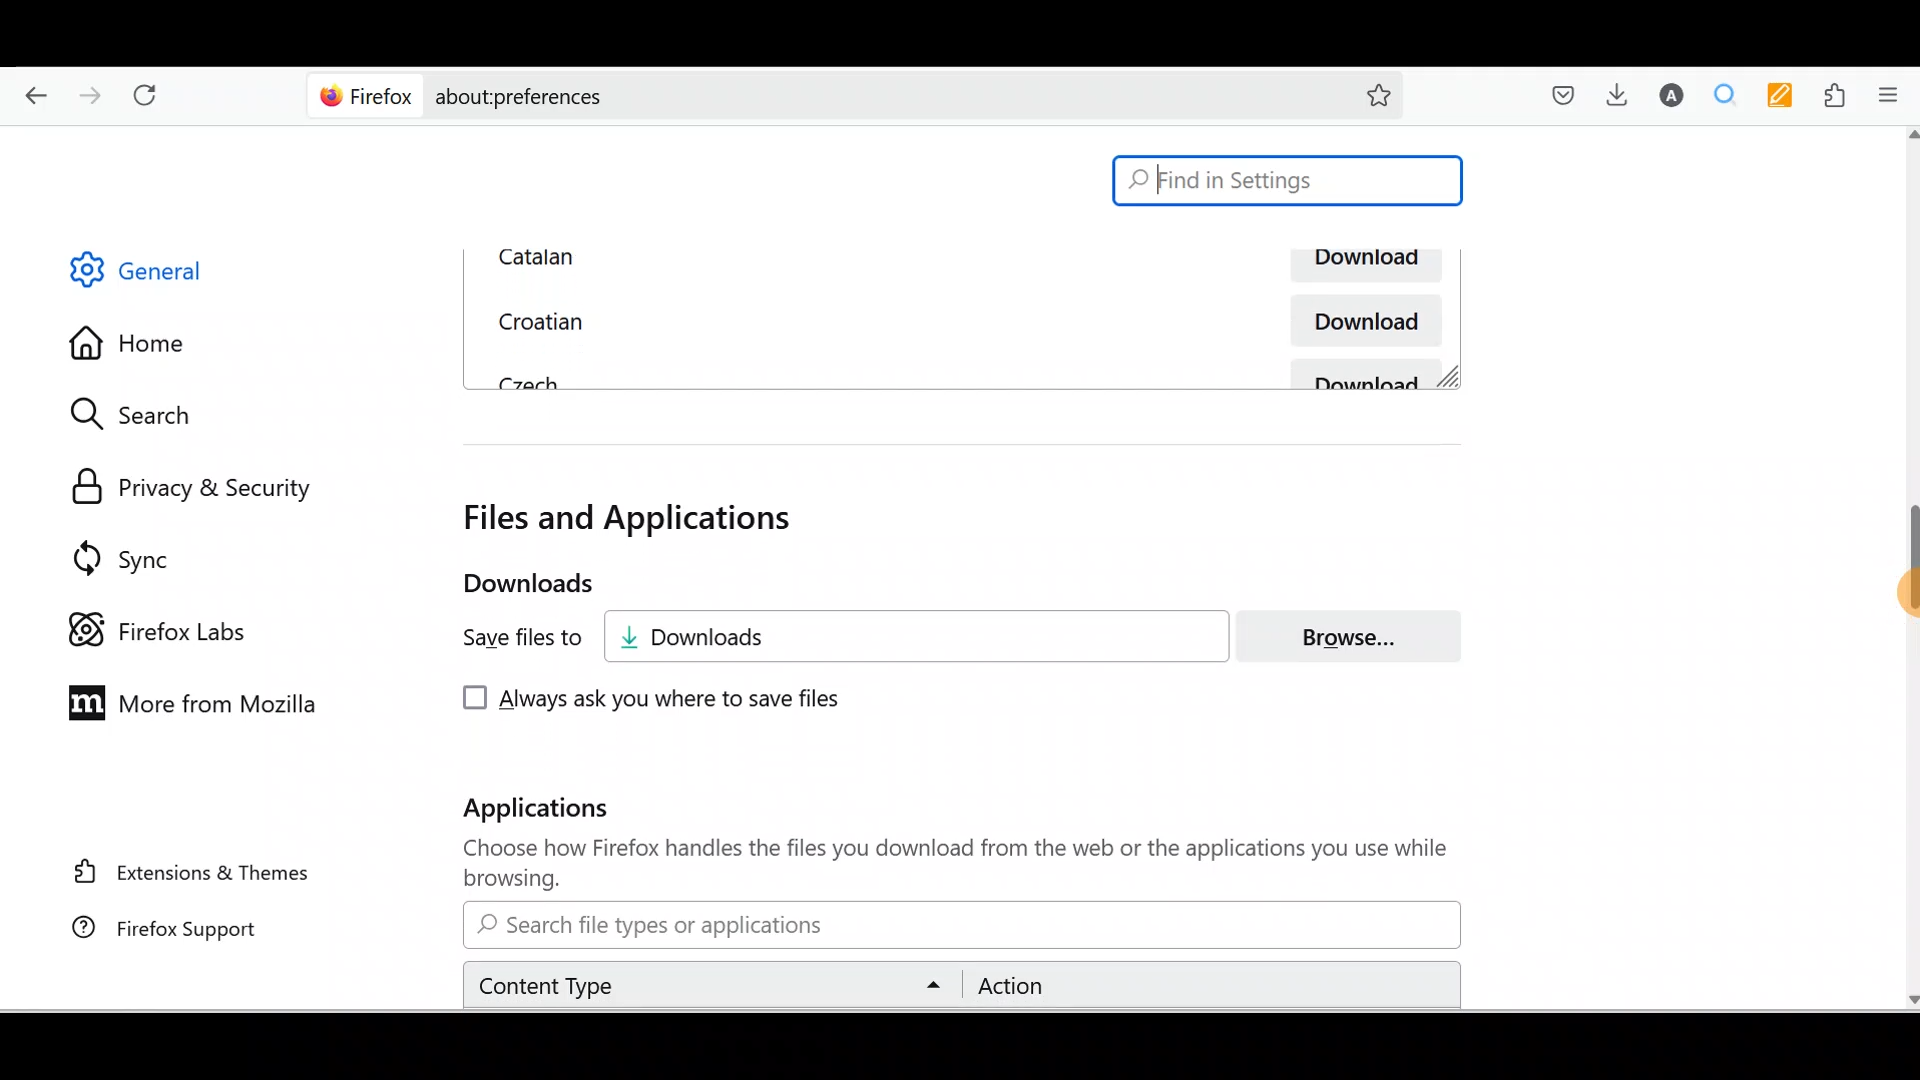  Describe the element at coordinates (1894, 95) in the screenshot. I see `Open application menu` at that location.